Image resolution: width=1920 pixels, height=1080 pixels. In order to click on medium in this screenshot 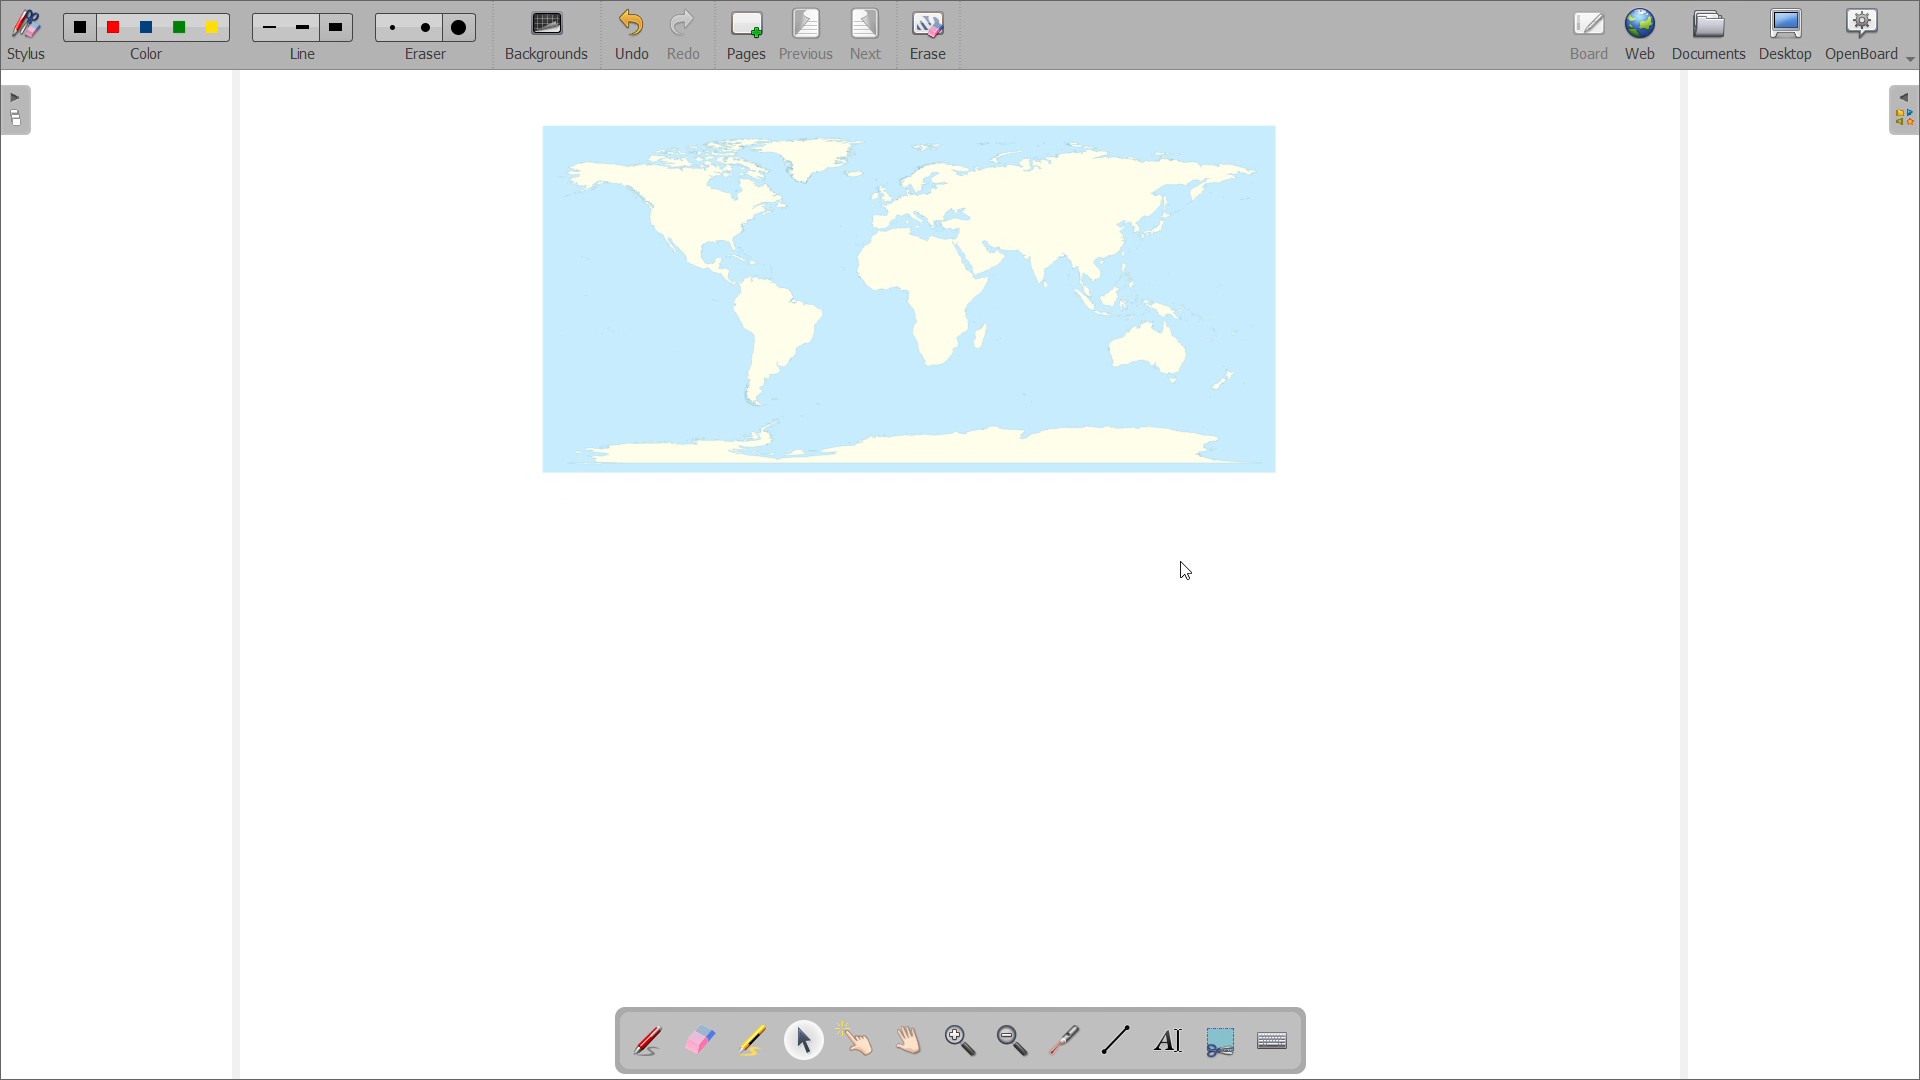, I will do `click(302, 29)`.